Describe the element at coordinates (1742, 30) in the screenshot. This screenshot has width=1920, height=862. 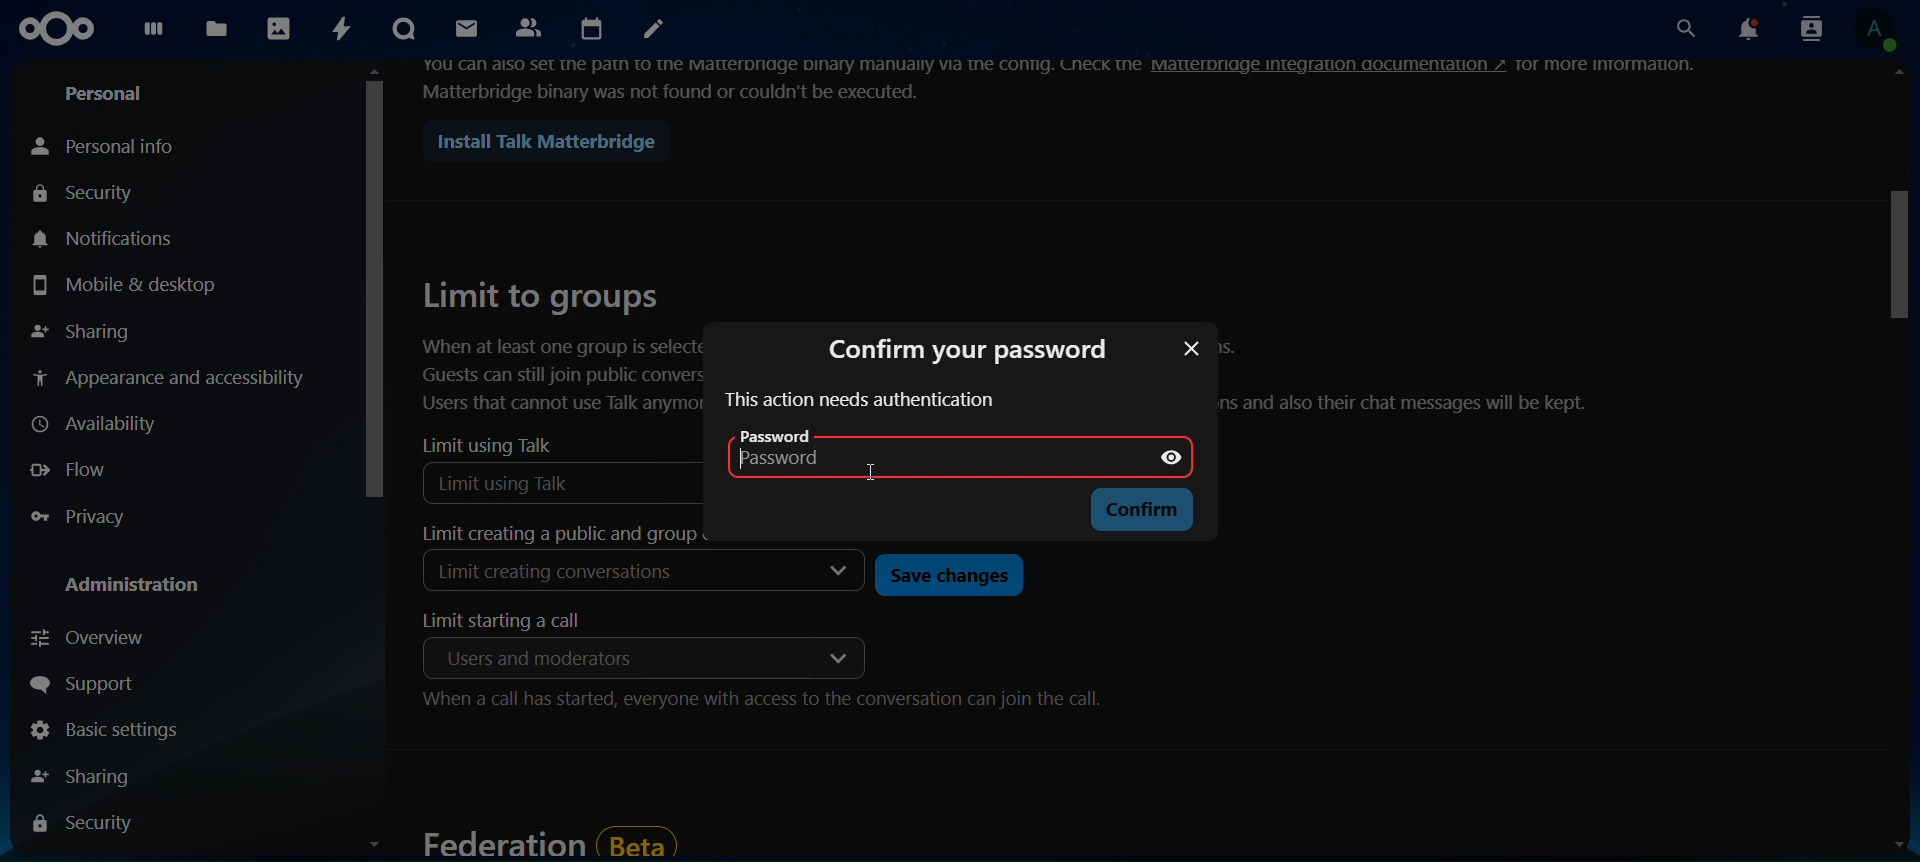
I see `notifications` at that location.